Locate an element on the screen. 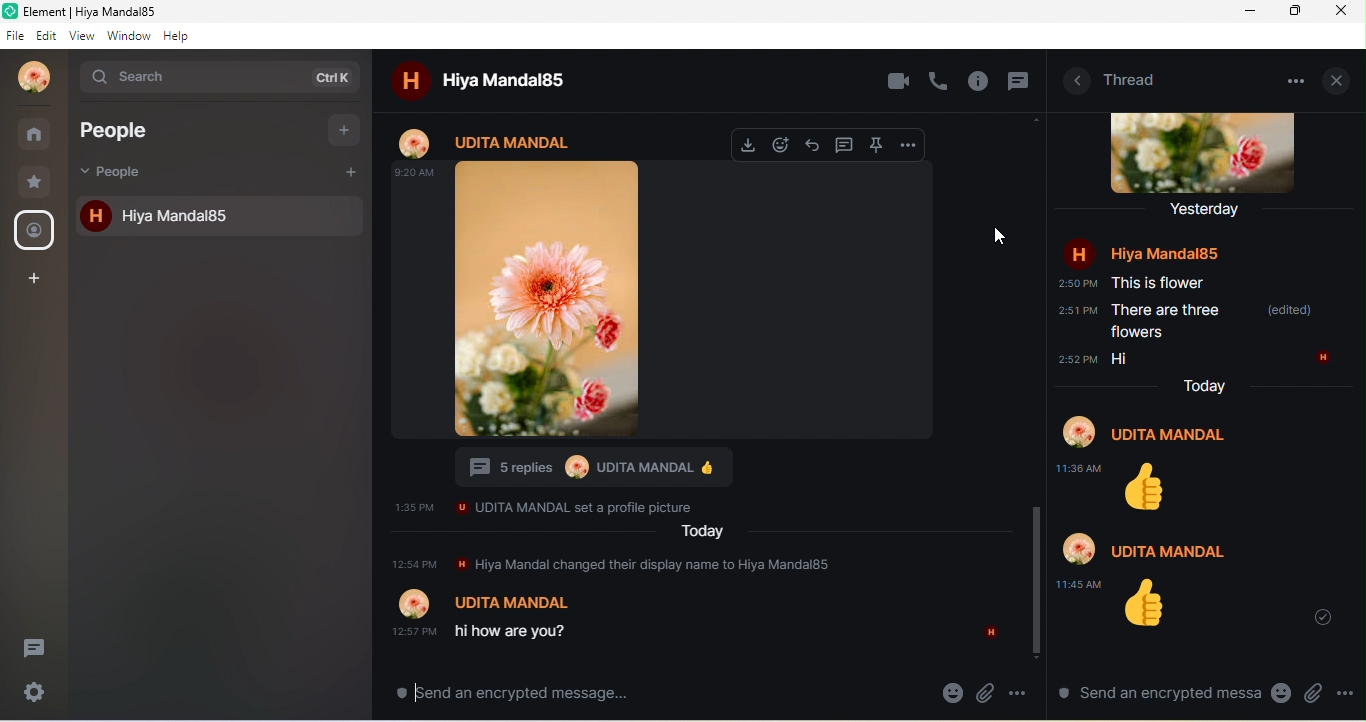 The image size is (1366, 722). option is located at coordinates (1026, 691).